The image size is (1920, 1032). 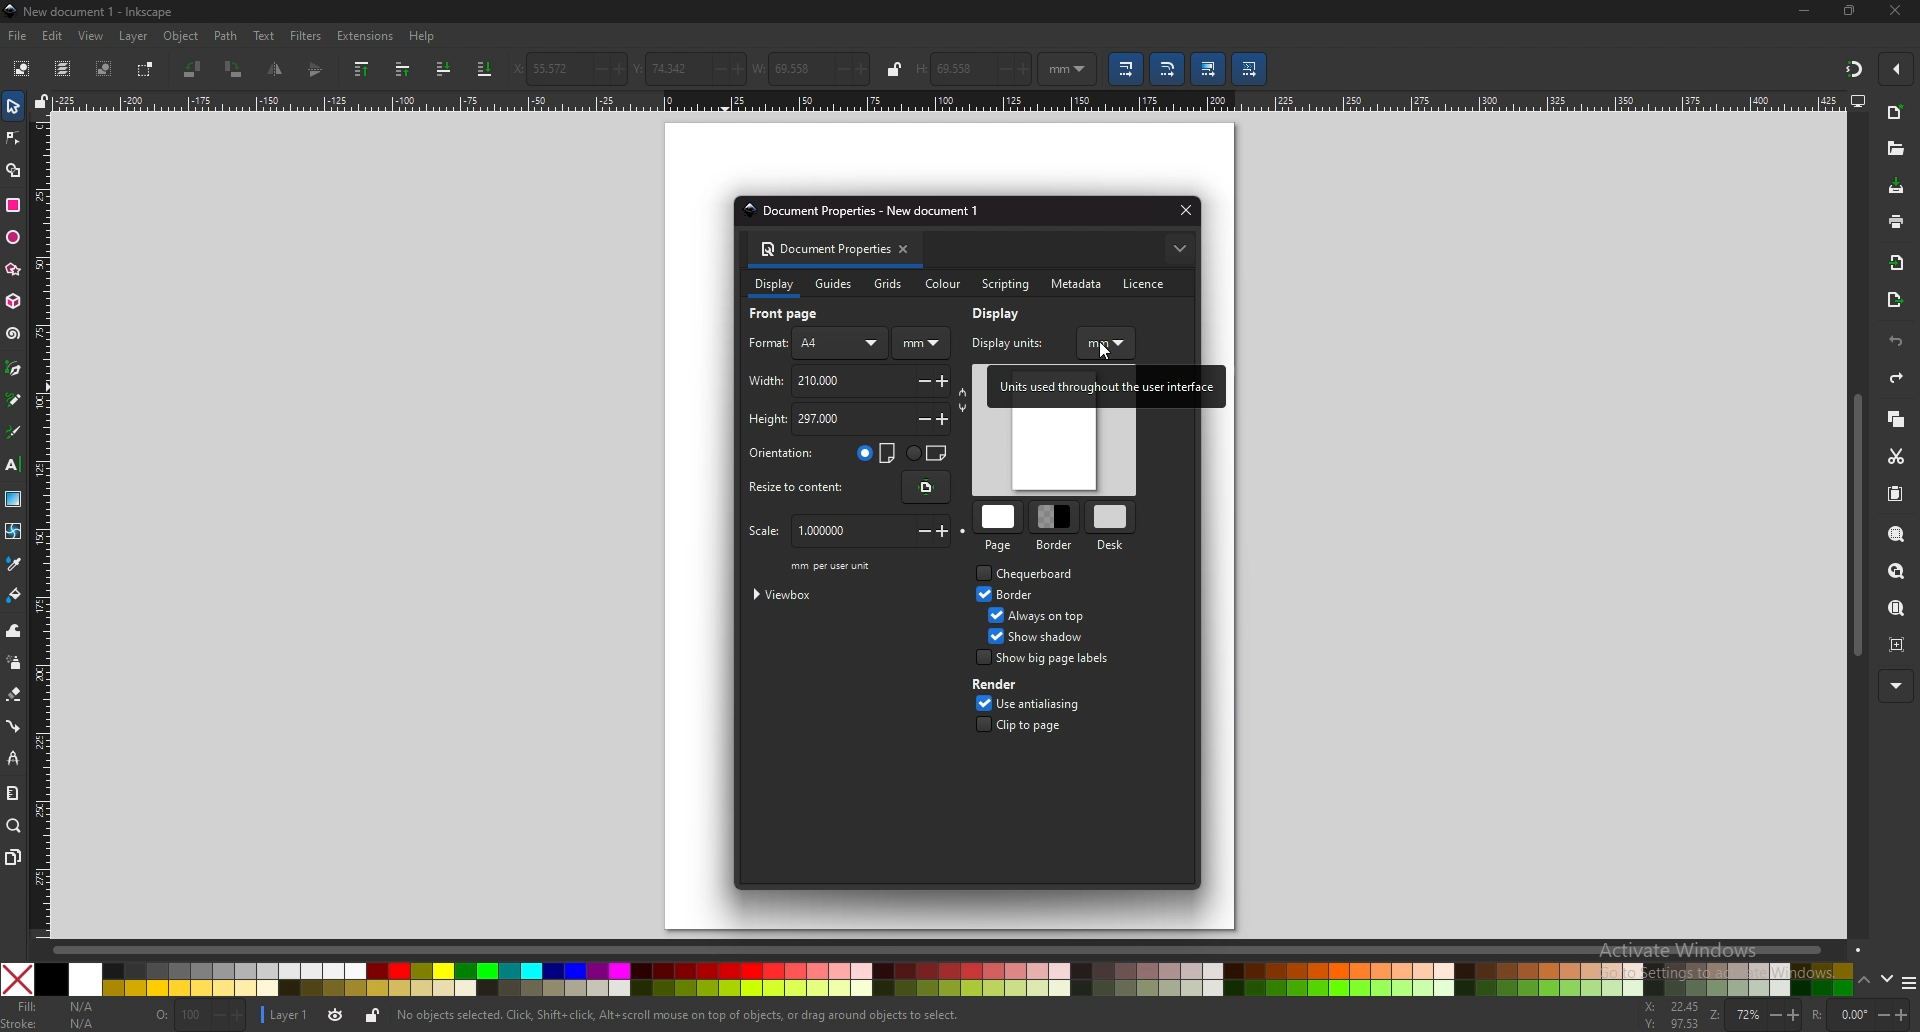 What do you see at coordinates (836, 284) in the screenshot?
I see `guides` at bounding box center [836, 284].